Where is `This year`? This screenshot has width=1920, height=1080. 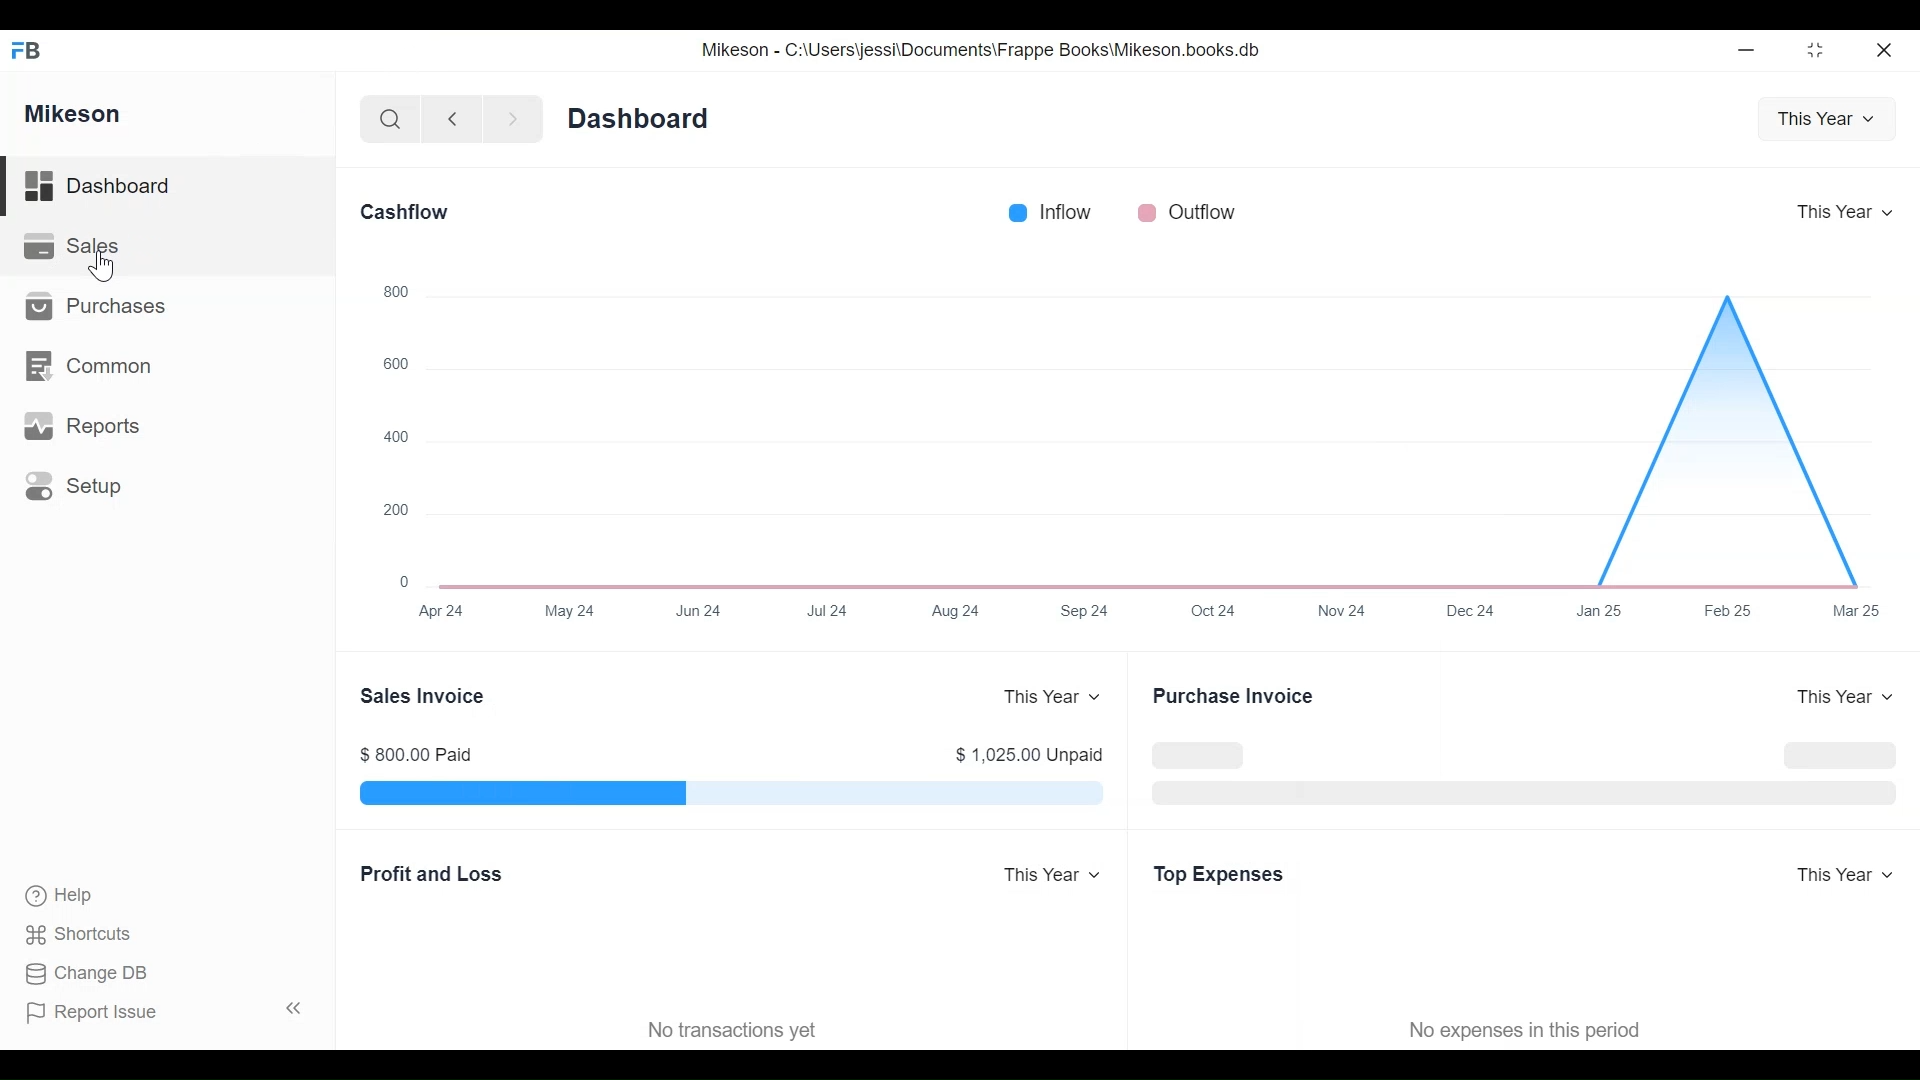
This year is located at coordinates (1838, 699).